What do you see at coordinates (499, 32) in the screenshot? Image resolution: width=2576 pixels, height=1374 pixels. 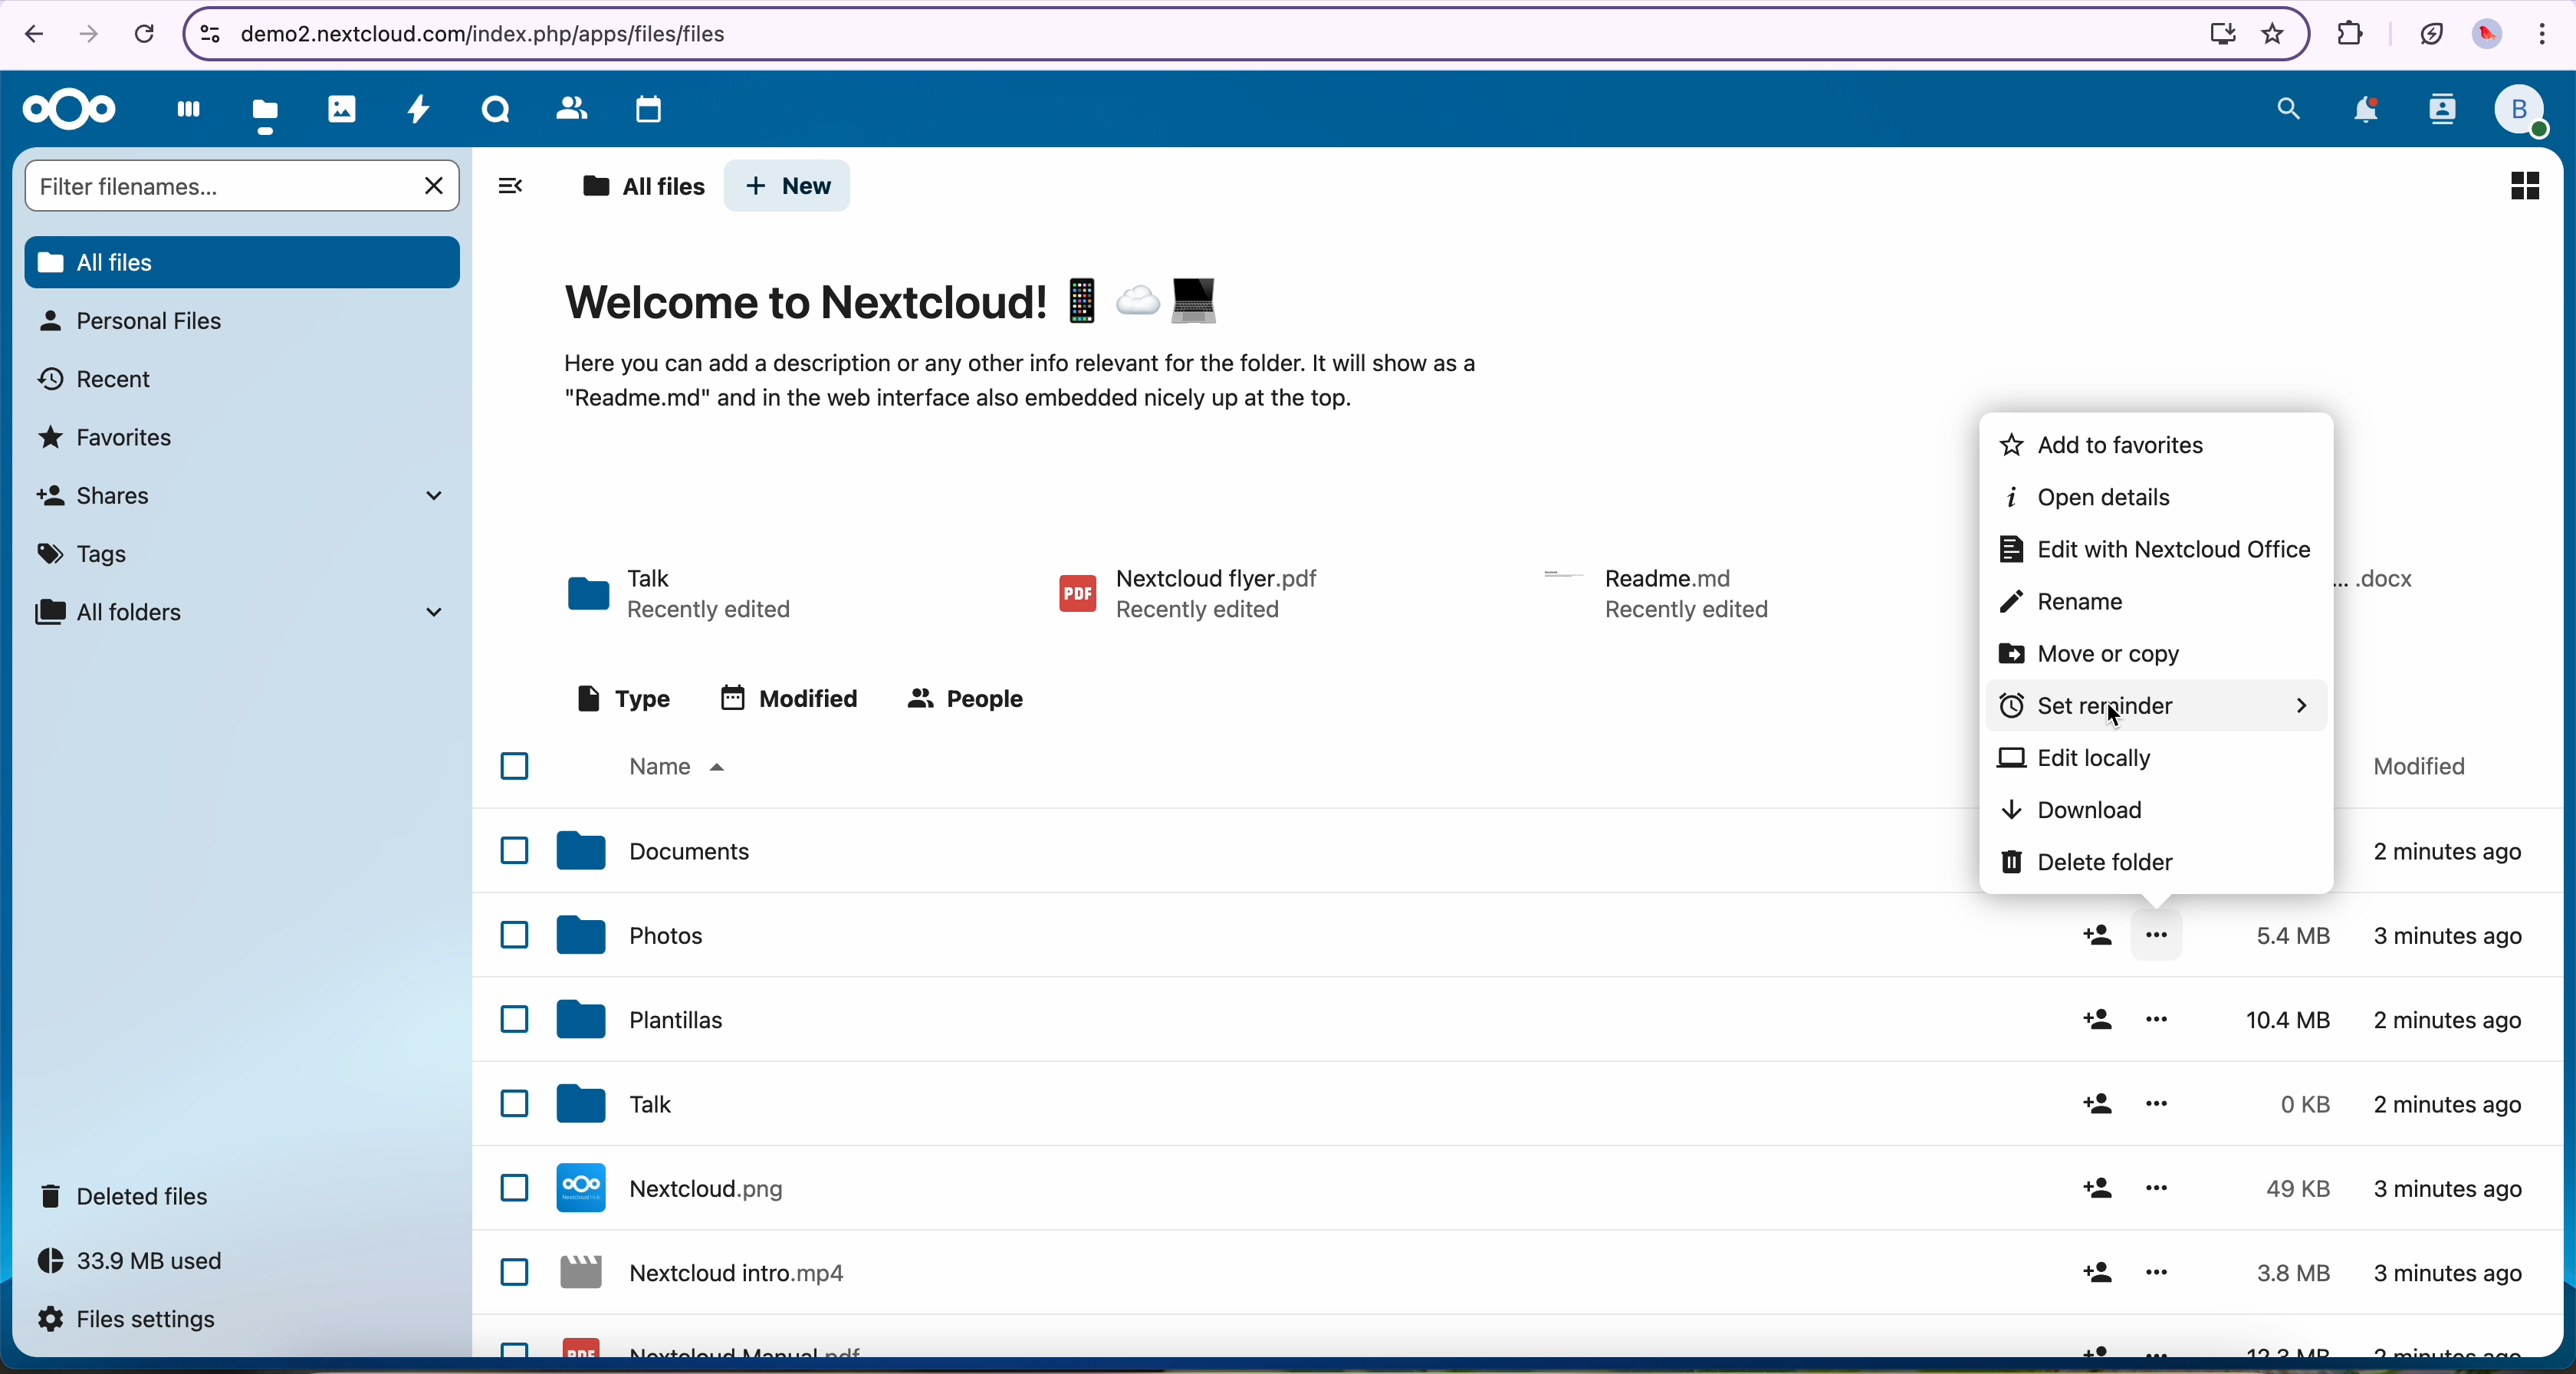 I see `URL` at bounding box center [499, 32].